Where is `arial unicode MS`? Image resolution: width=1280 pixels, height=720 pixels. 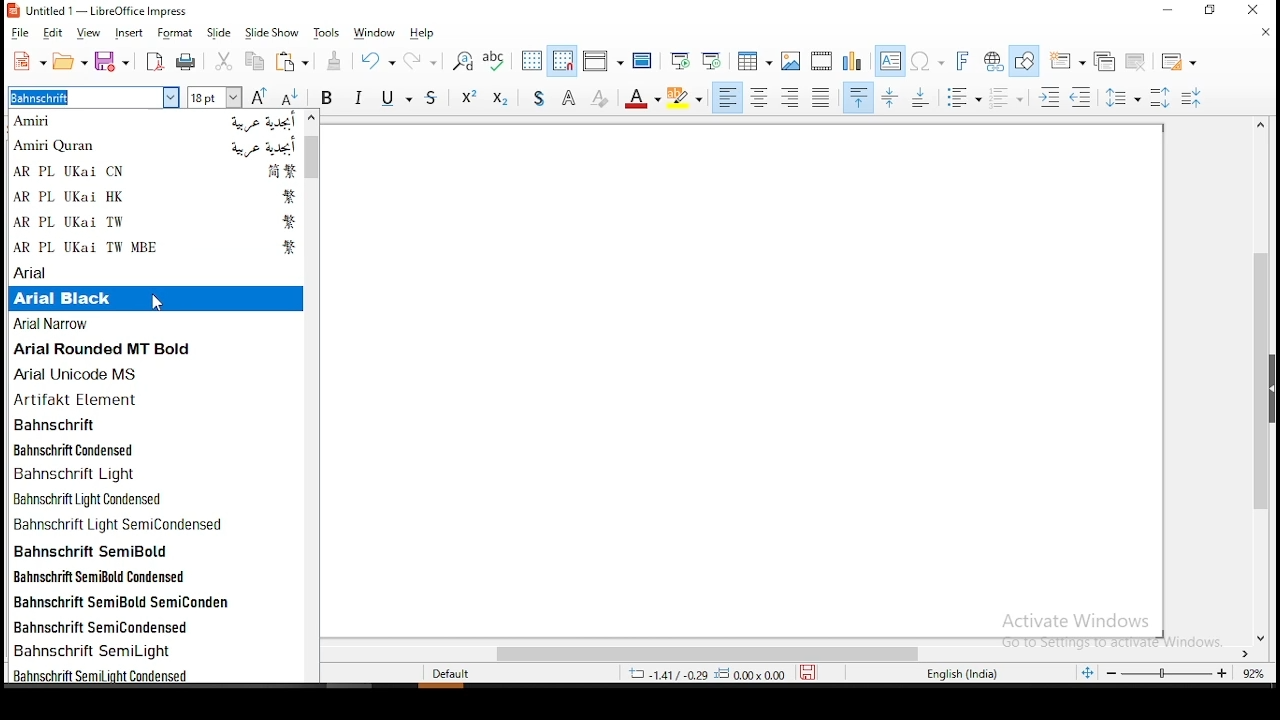
arial unicode MS is located at coordinates (156, 372).